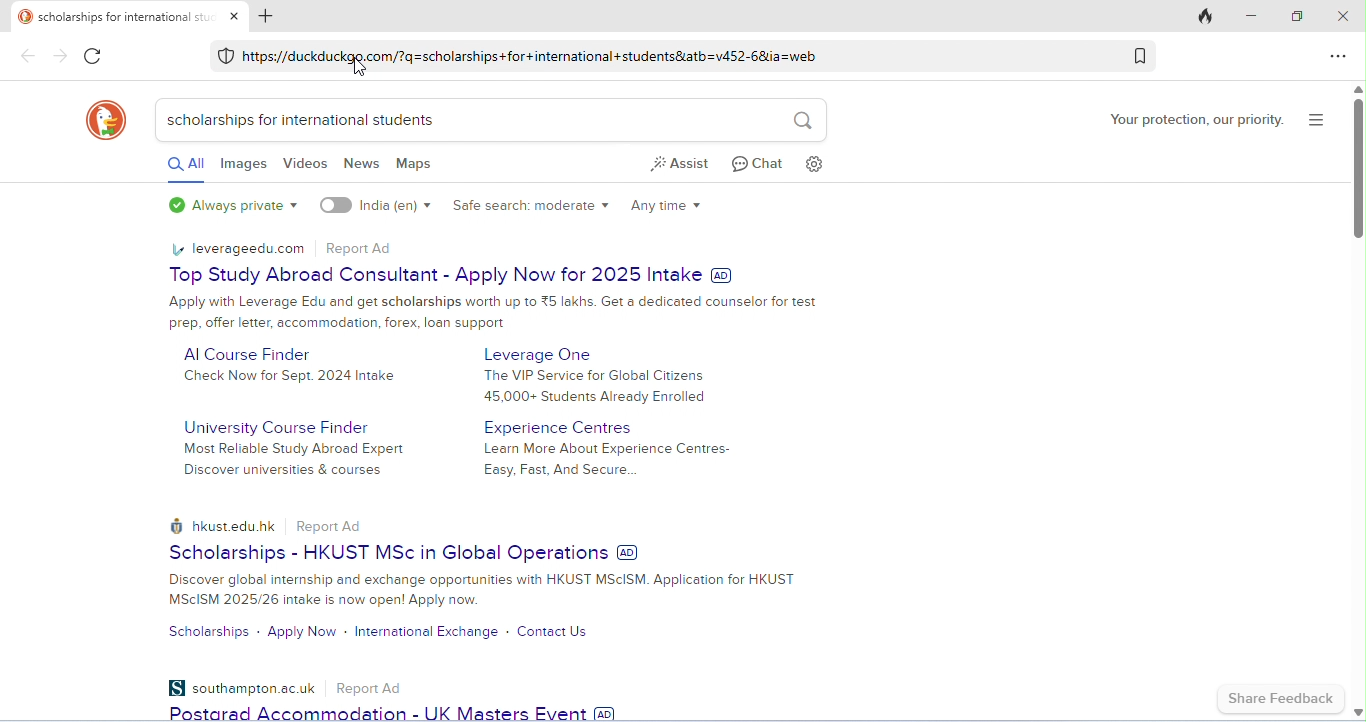 The image size is (1366, 722). Describe the element at coordinates (61, 56) in the screenshot. I see `` at that location.